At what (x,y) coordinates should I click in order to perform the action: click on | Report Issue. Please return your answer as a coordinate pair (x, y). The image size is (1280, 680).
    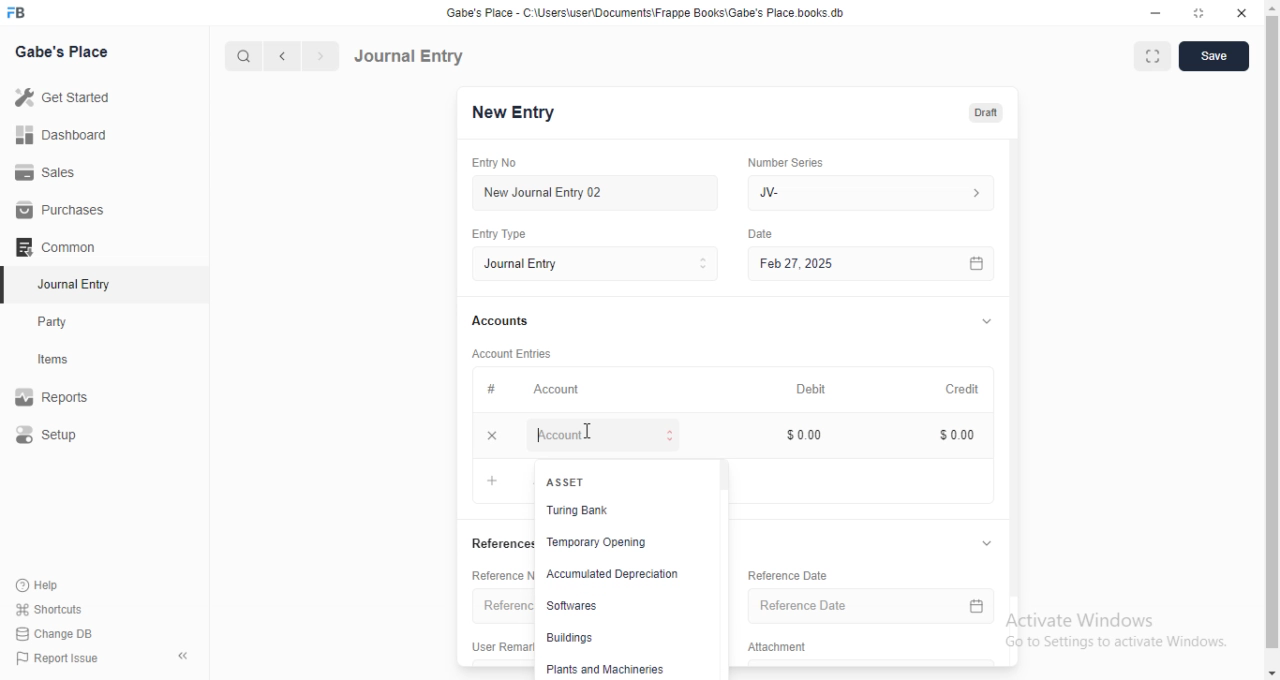
    Looking at the image, I should click on (59, 658).